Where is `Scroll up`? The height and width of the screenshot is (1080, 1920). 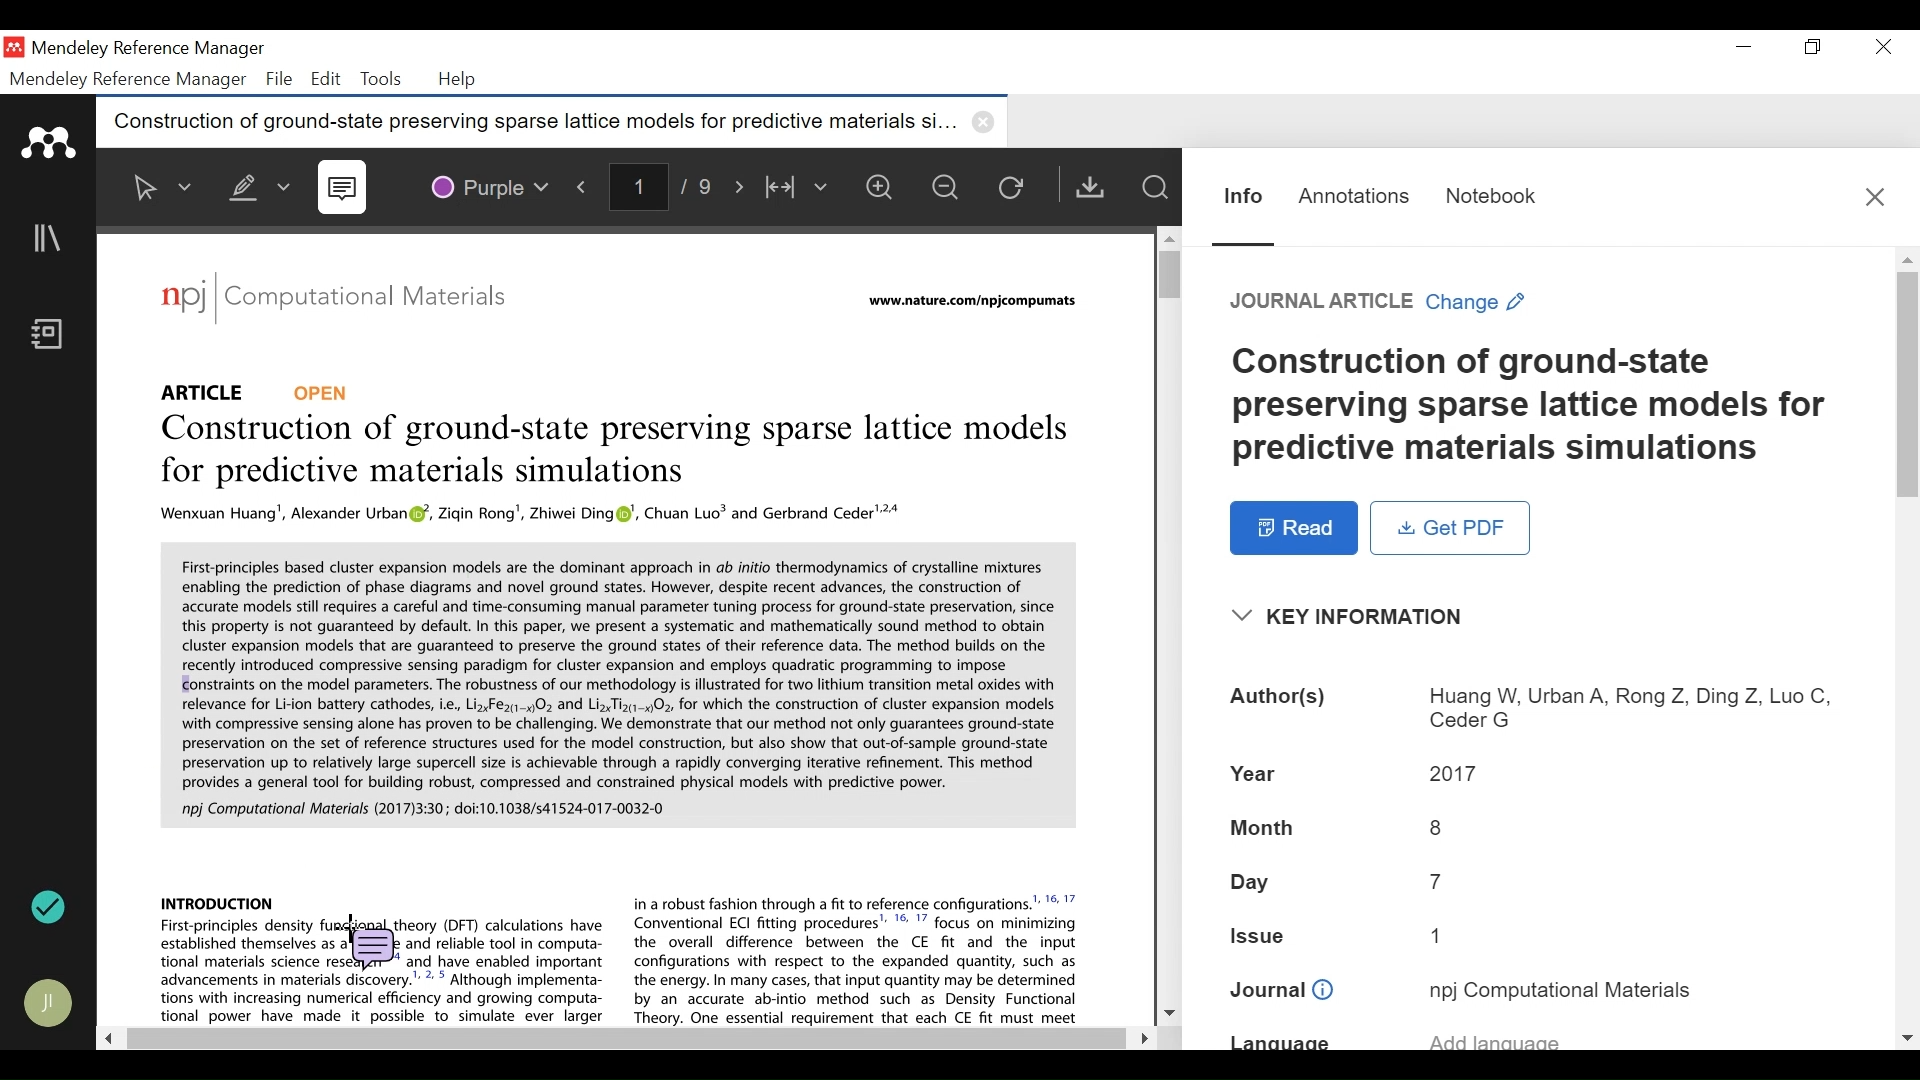 Scroll up is located at coordinates (1908, 259).